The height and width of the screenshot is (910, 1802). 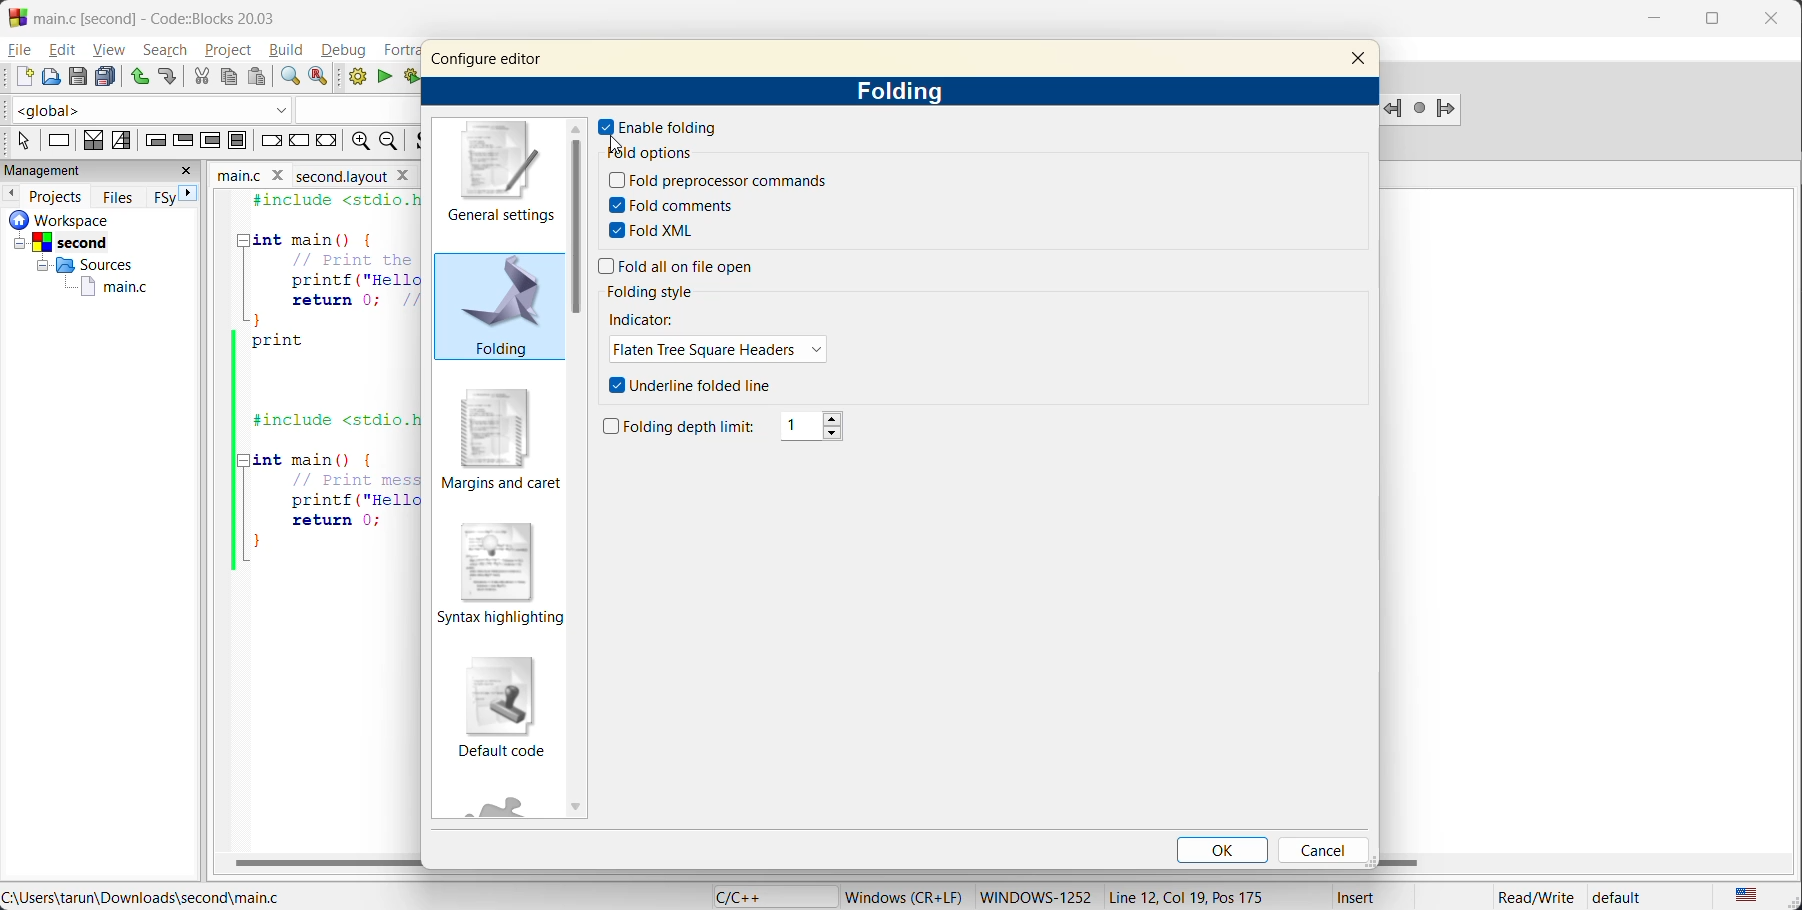 What do you see at coordinates (1418, 104) in the screenshot?
I see `last jump` at bounding box center [1418, 104].